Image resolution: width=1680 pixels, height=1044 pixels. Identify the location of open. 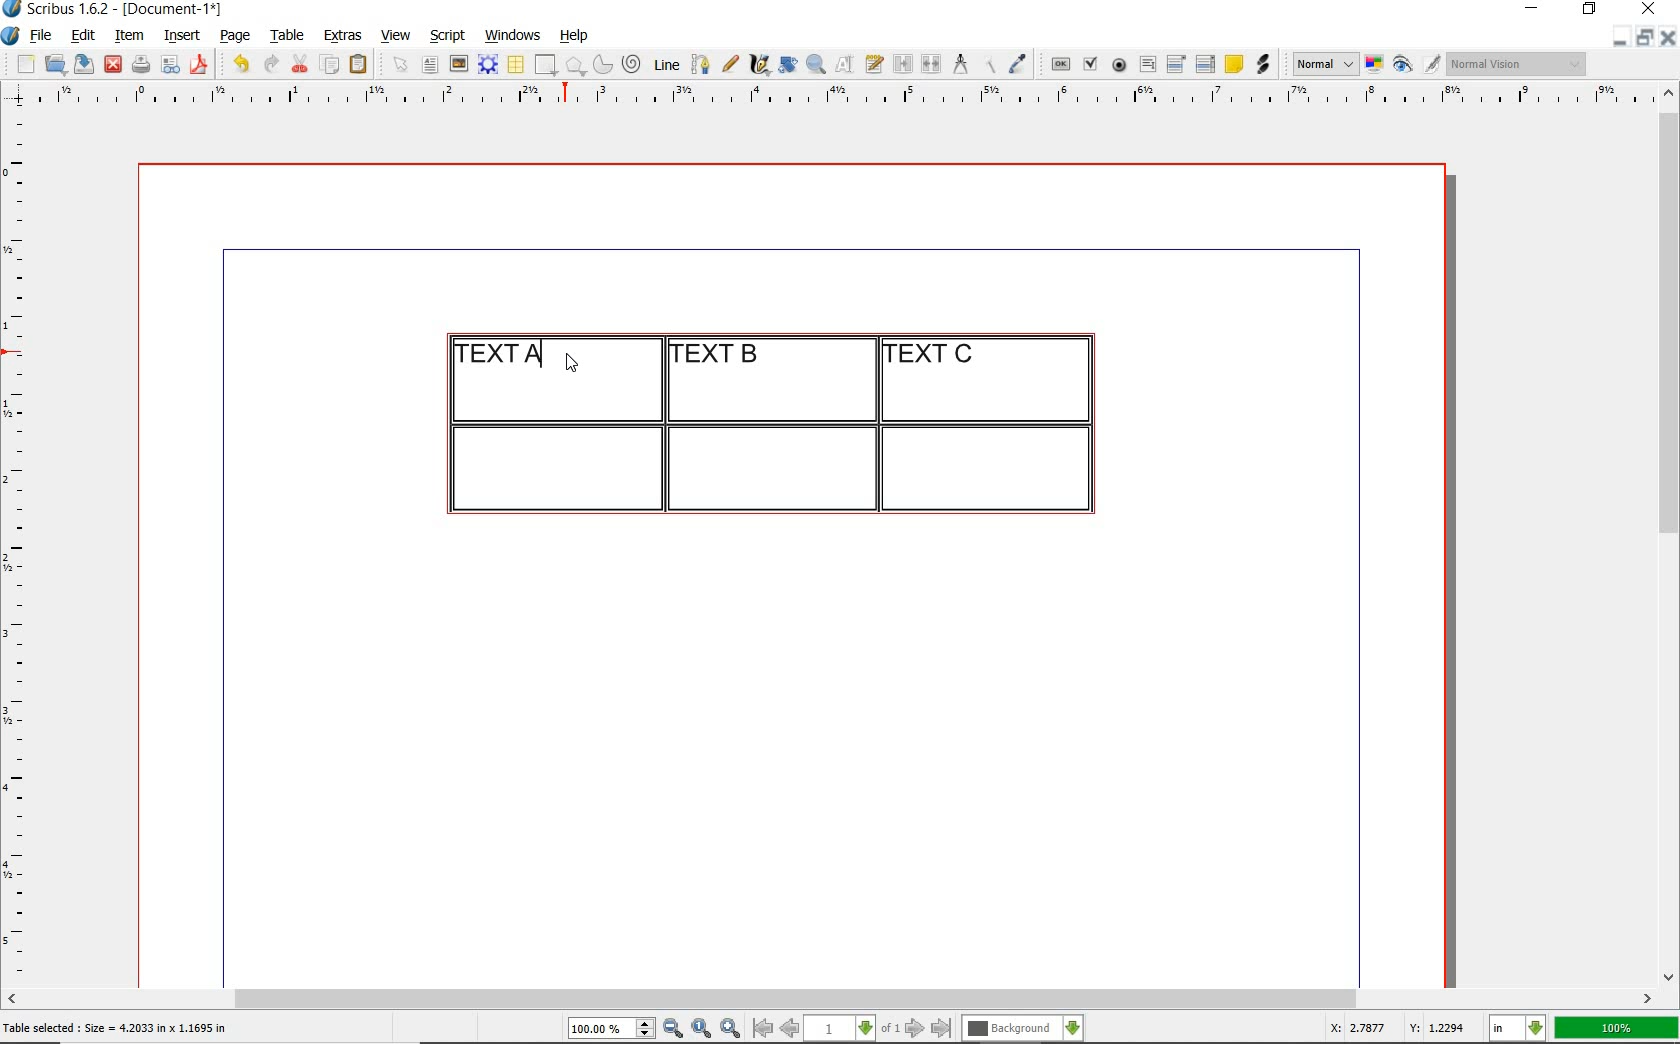
(54, 63).